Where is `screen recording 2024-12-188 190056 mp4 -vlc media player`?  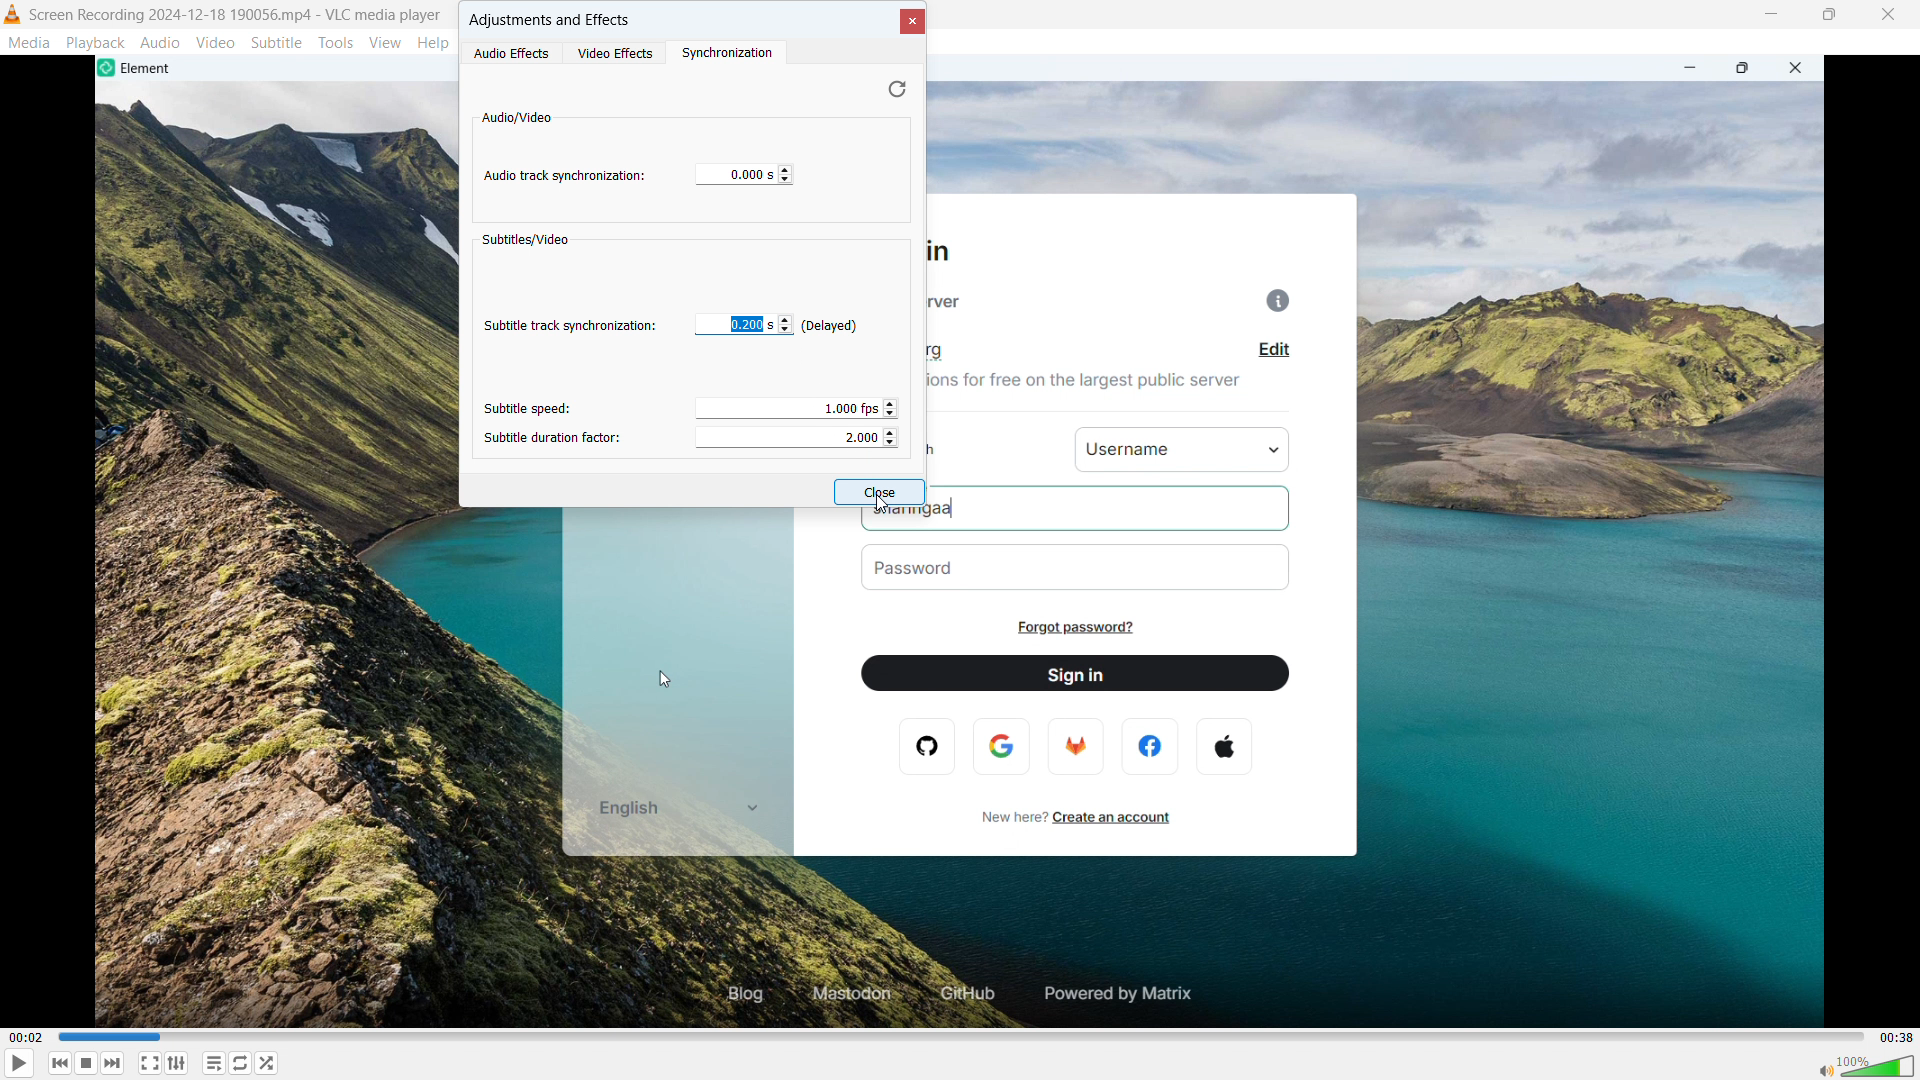
screen recording 2024-12-188 190056 mp4 -vlc media player is located at coordinates (239, 13).